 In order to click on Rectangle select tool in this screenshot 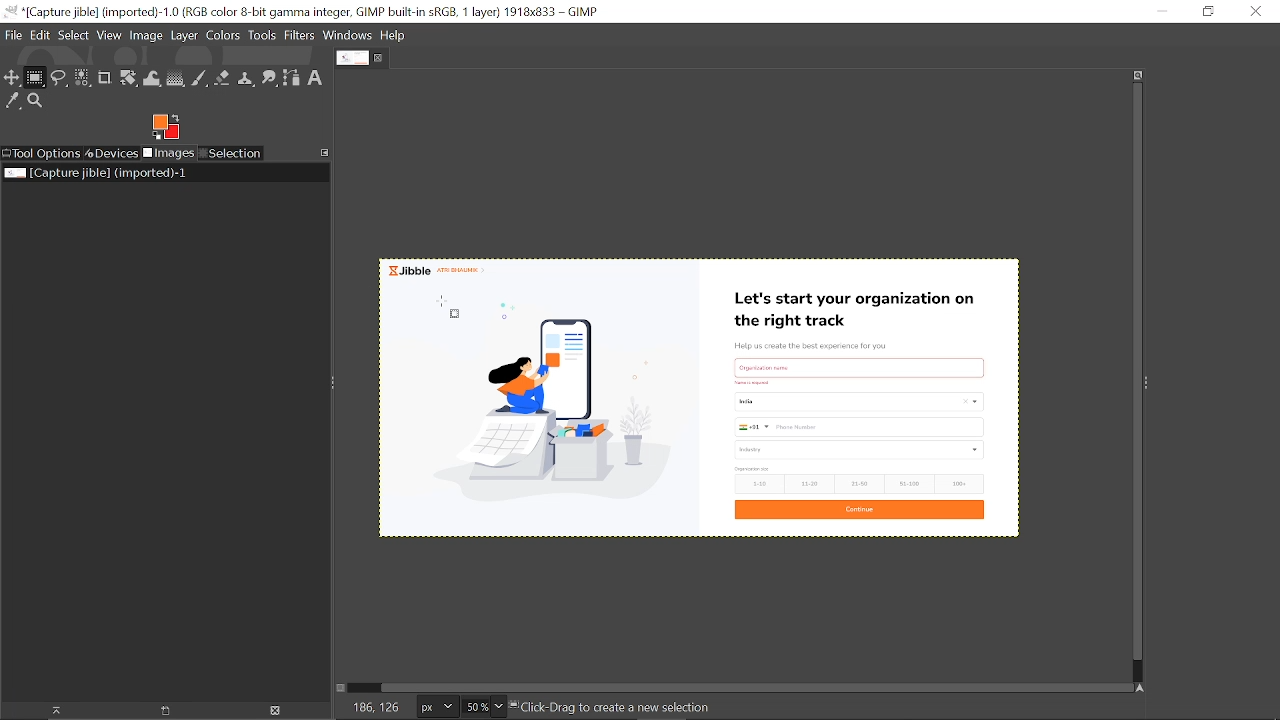, I will do `click(36, 79)`.